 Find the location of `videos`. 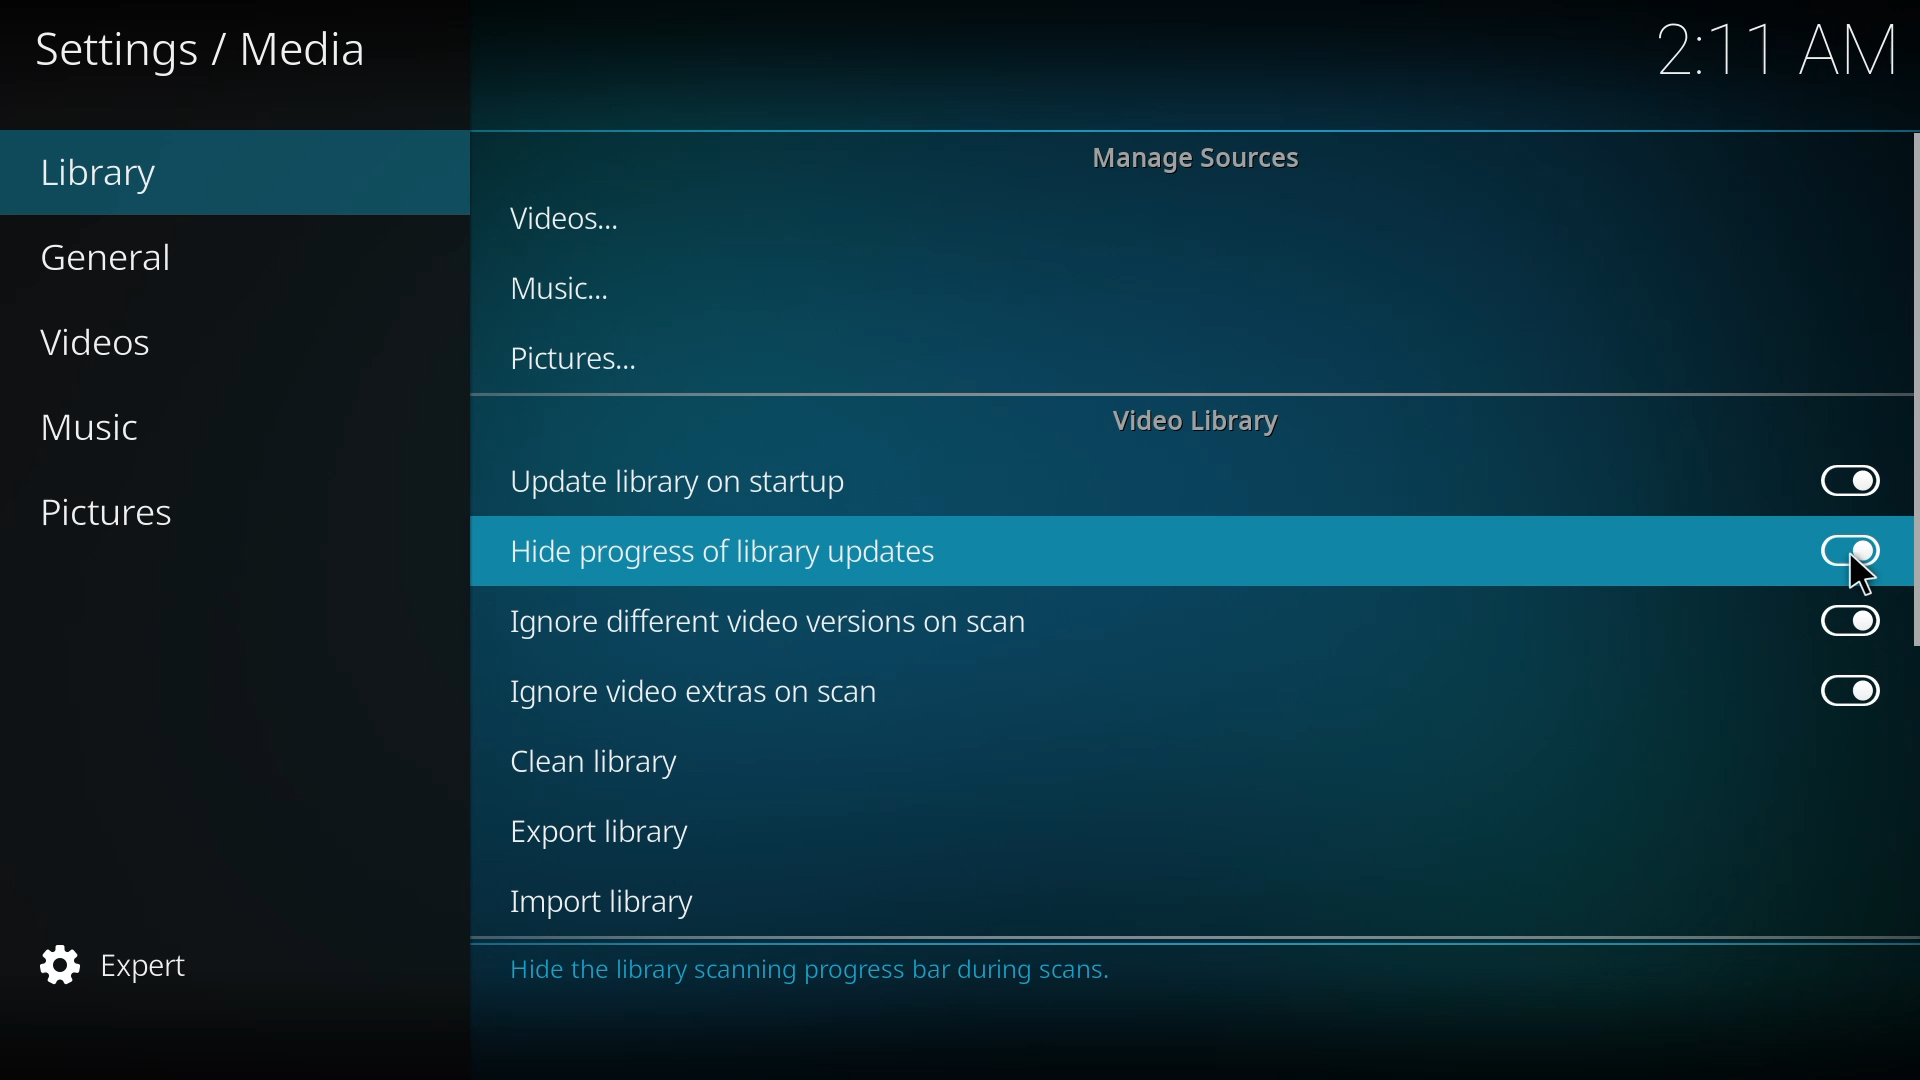

videos is located at coordinates (577, 212).